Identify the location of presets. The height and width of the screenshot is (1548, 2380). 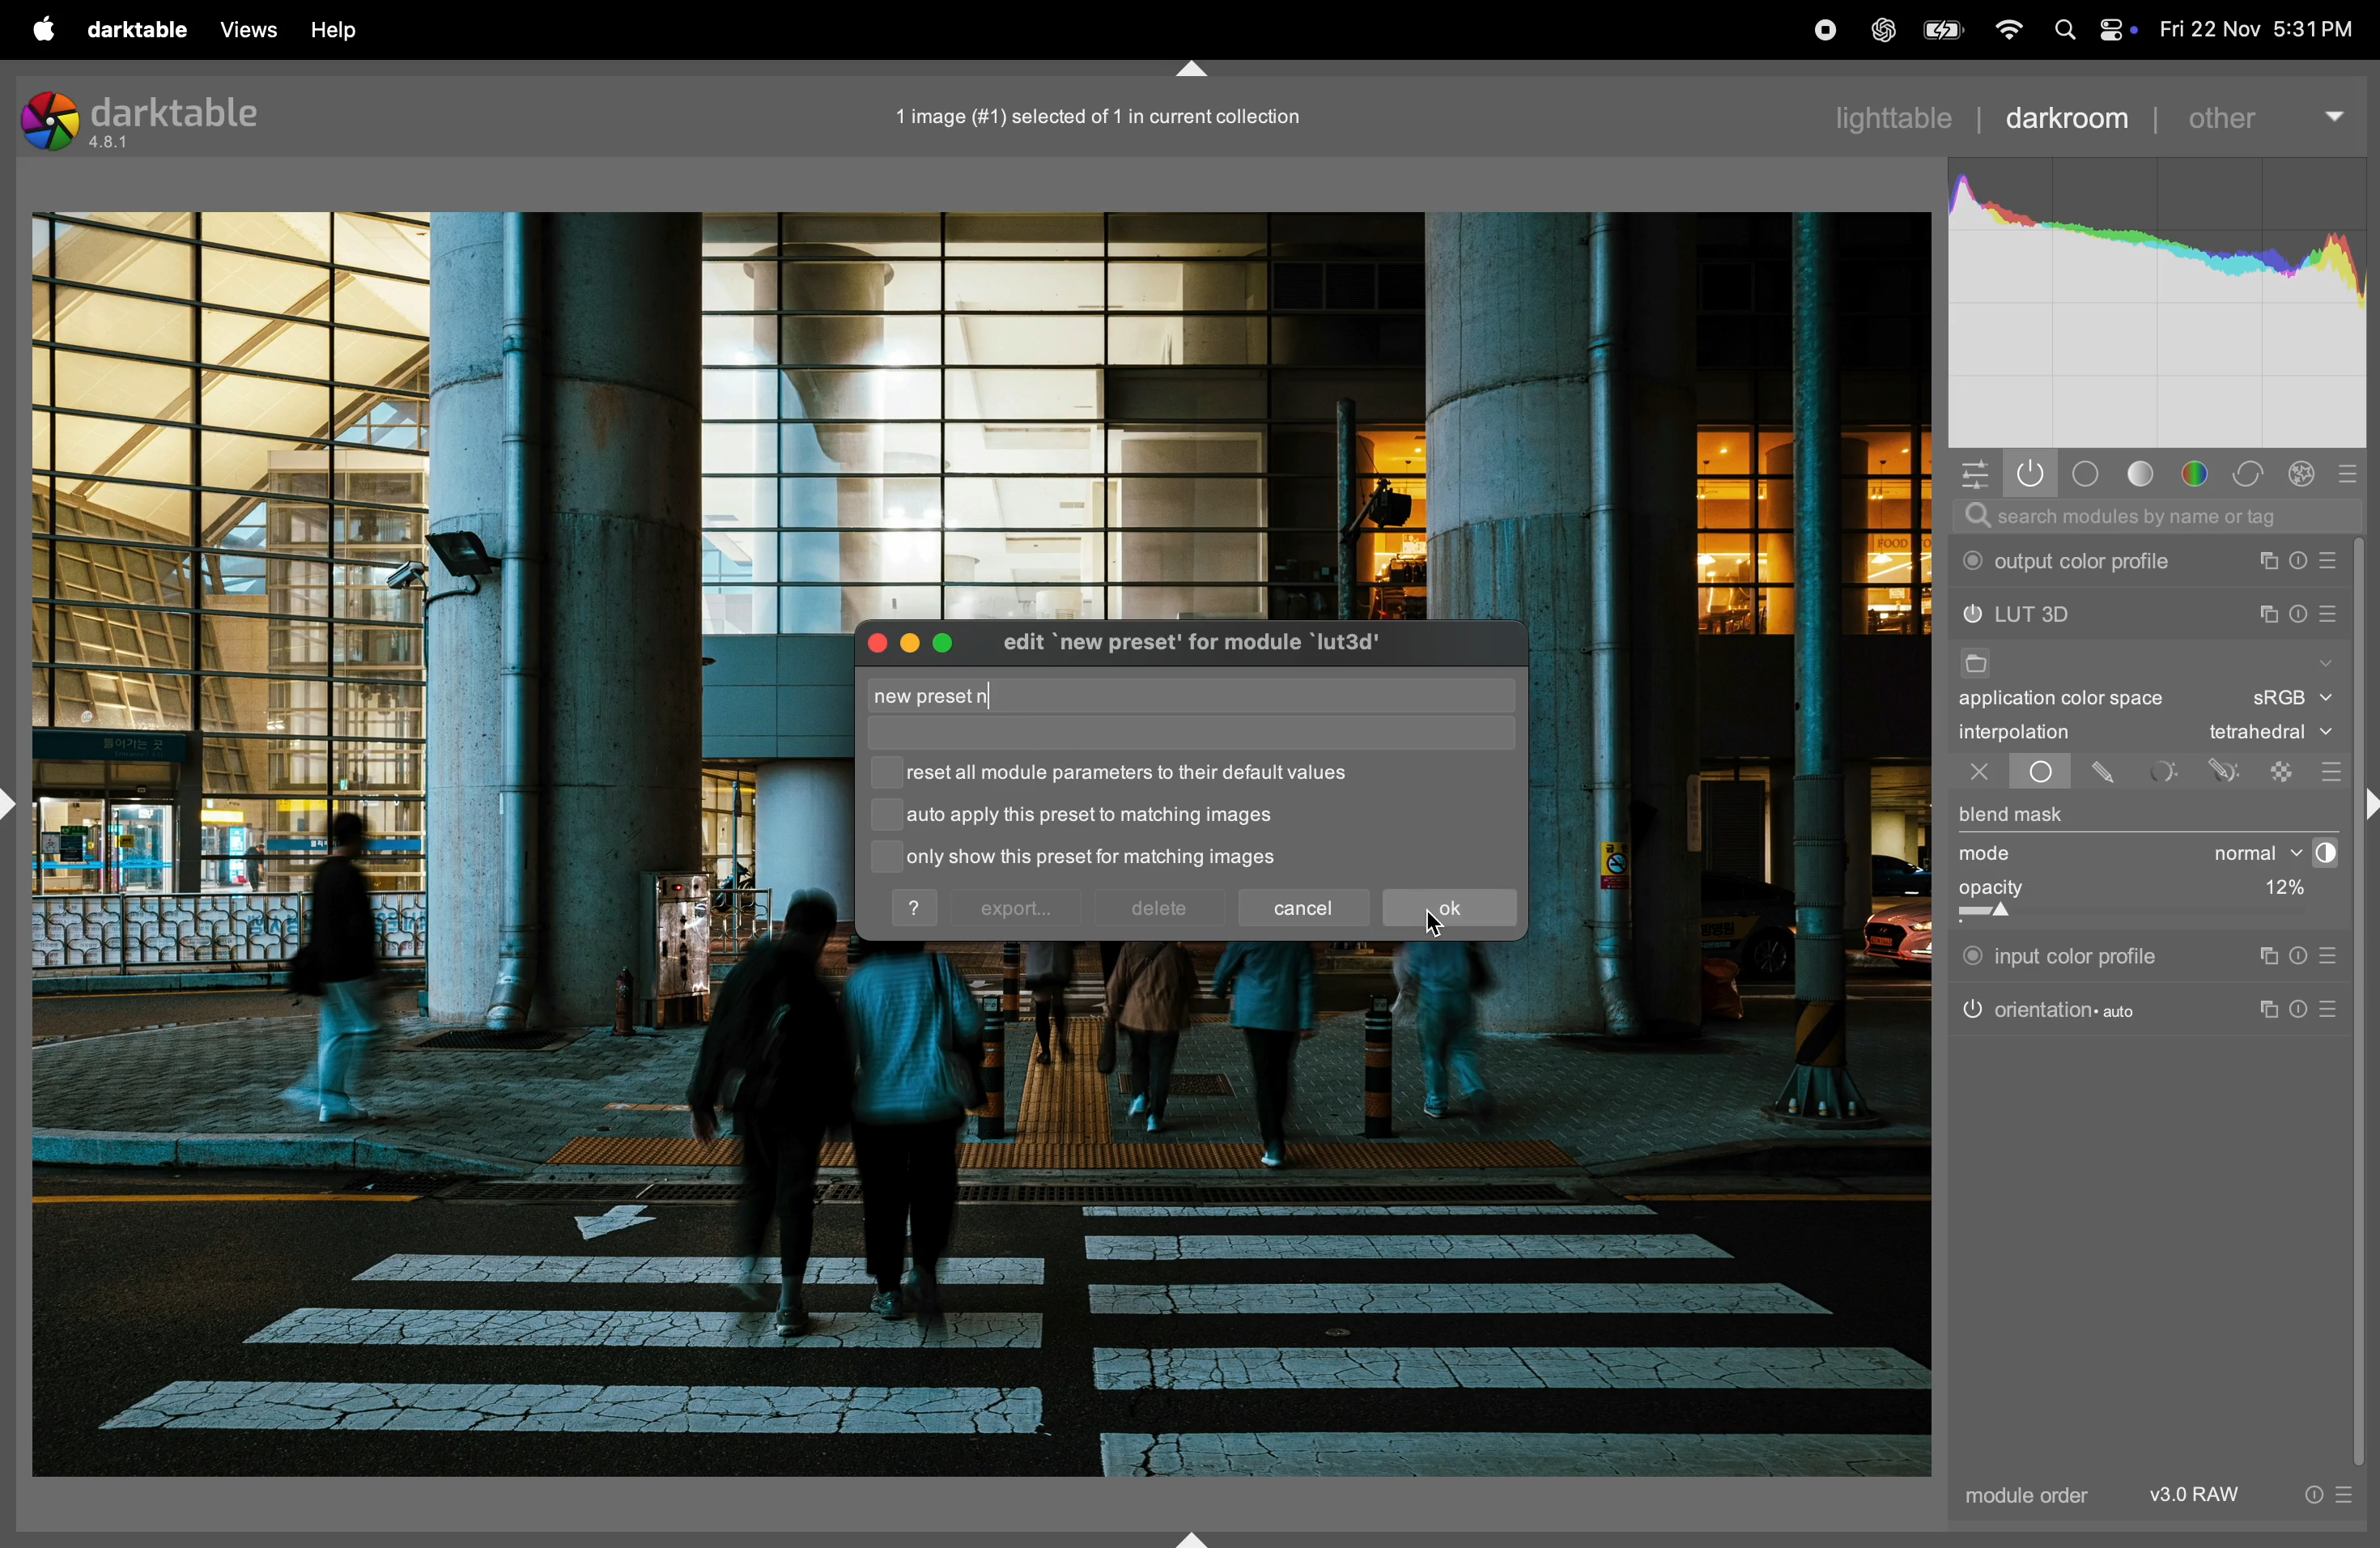
(2329, 771).